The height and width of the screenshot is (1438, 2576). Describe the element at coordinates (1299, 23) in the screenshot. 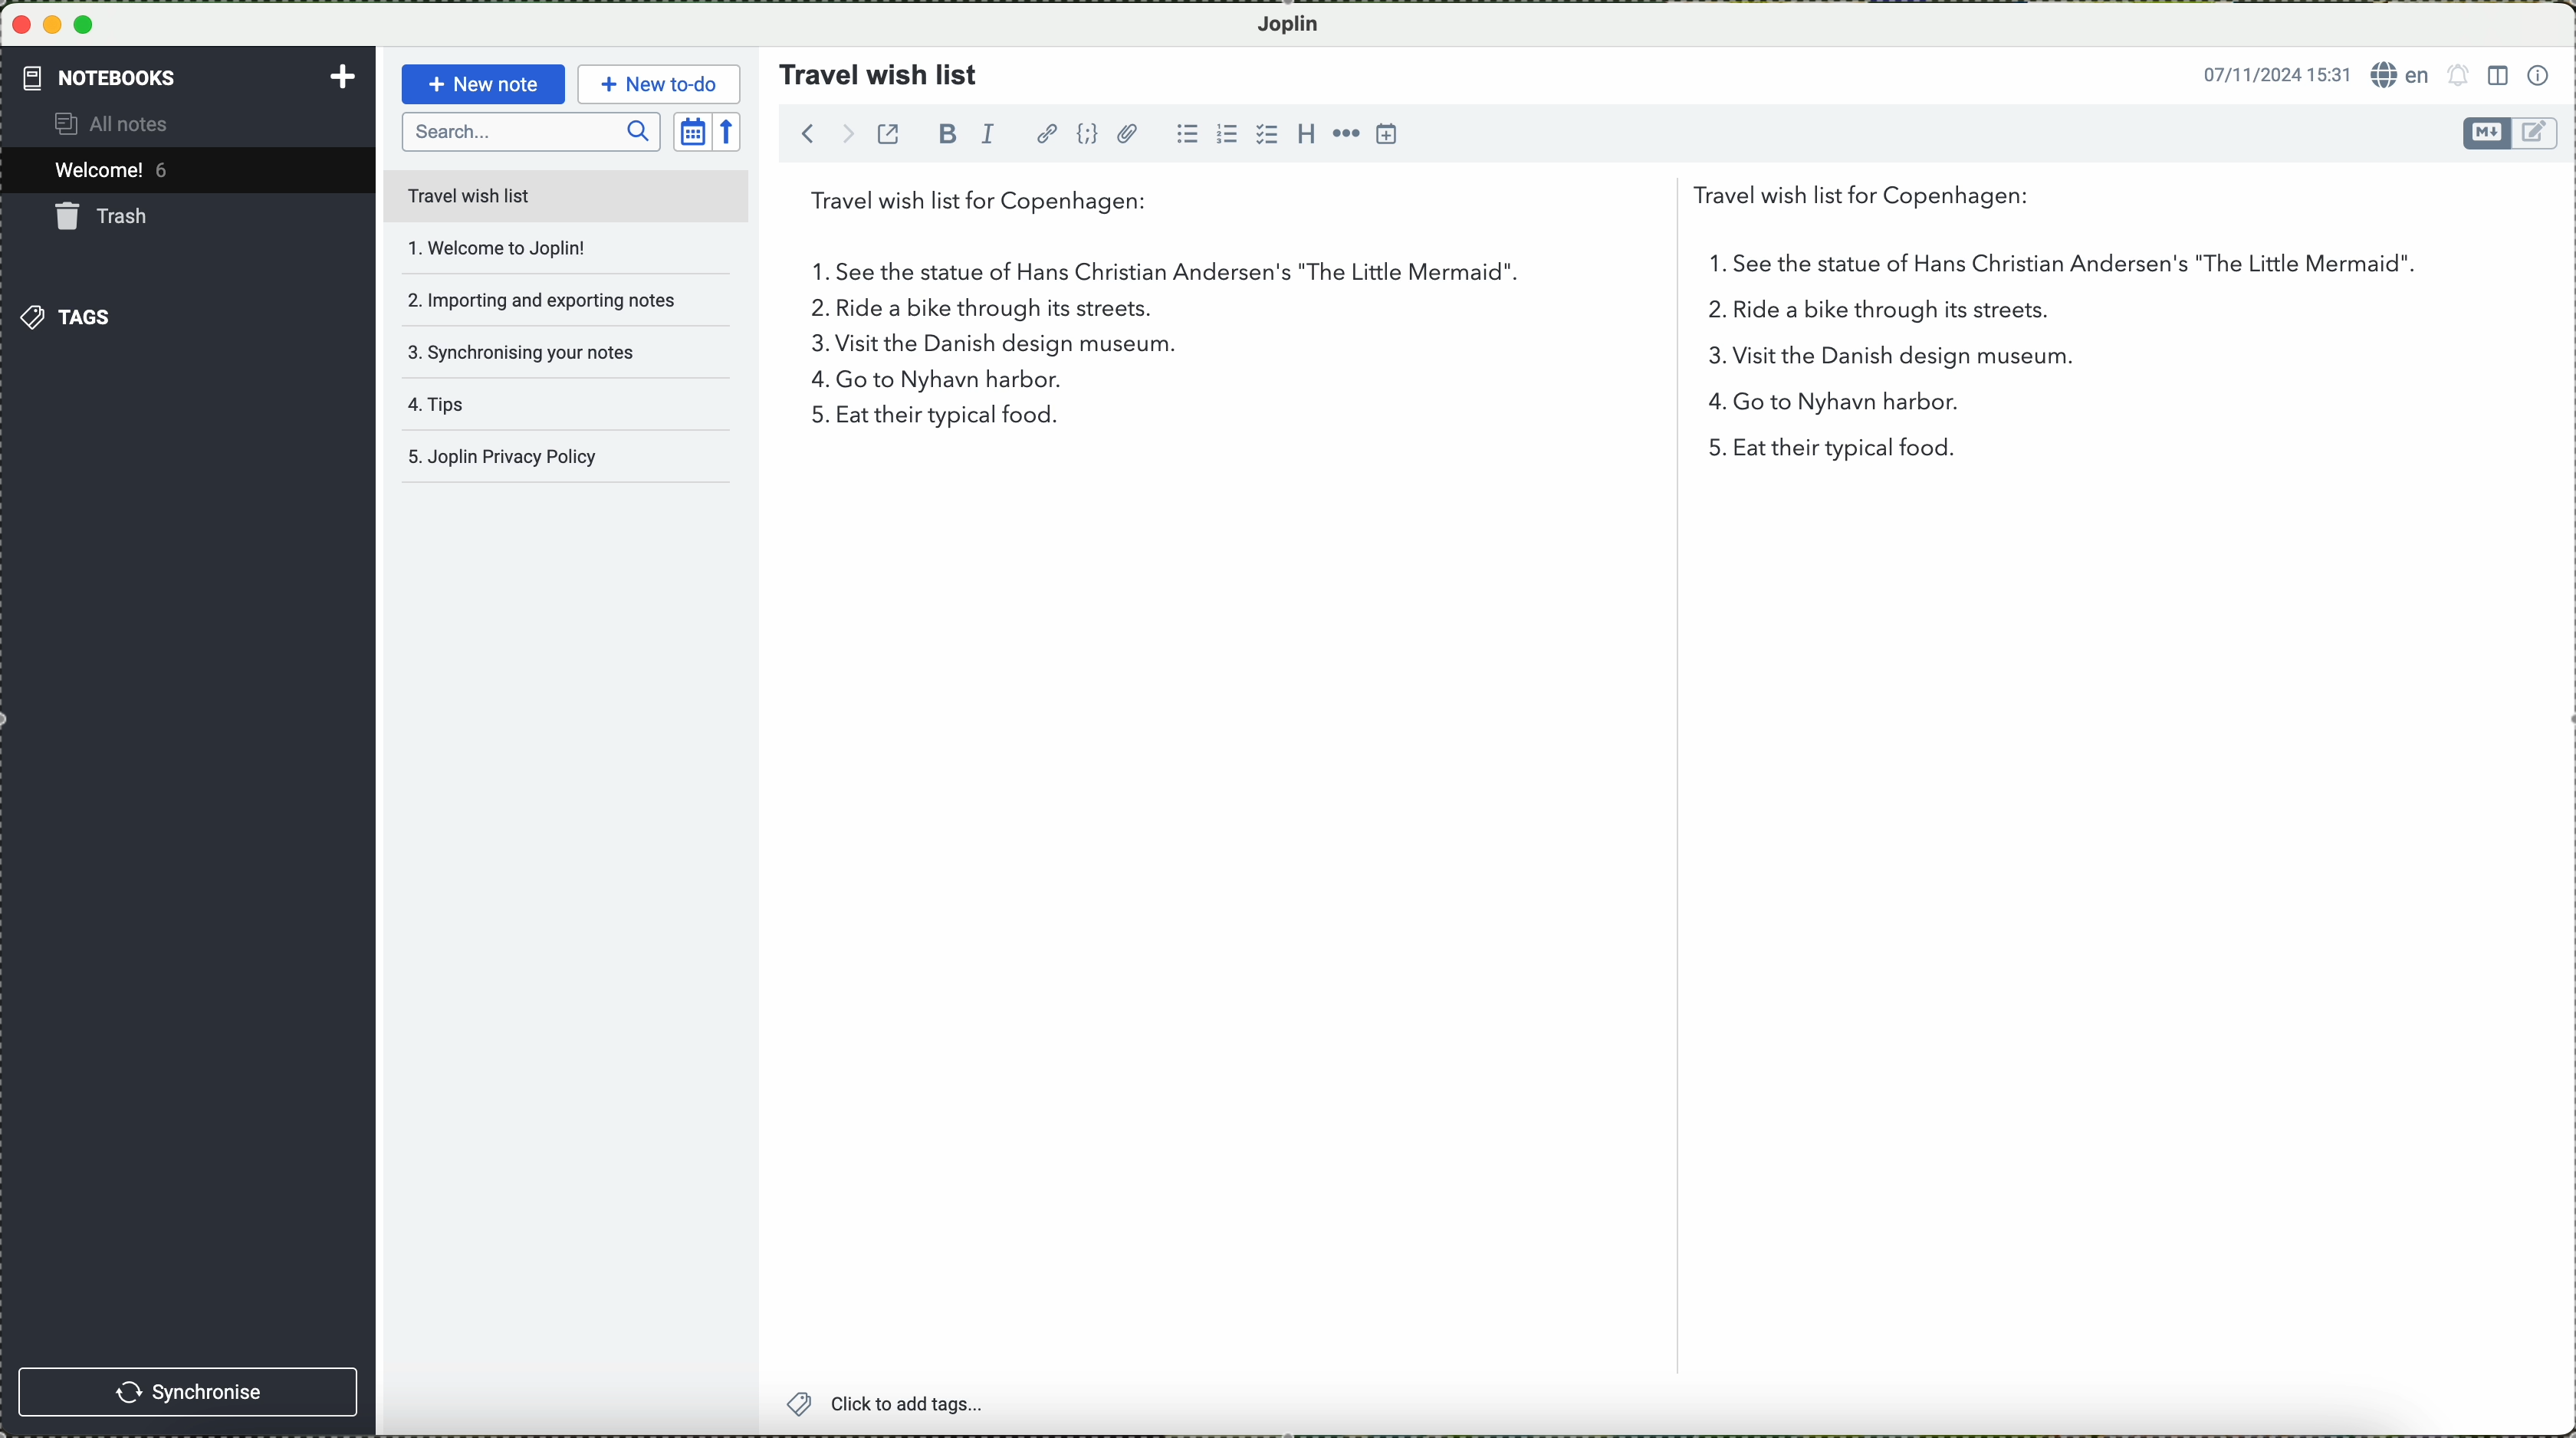

I see `Joplin` at that location.